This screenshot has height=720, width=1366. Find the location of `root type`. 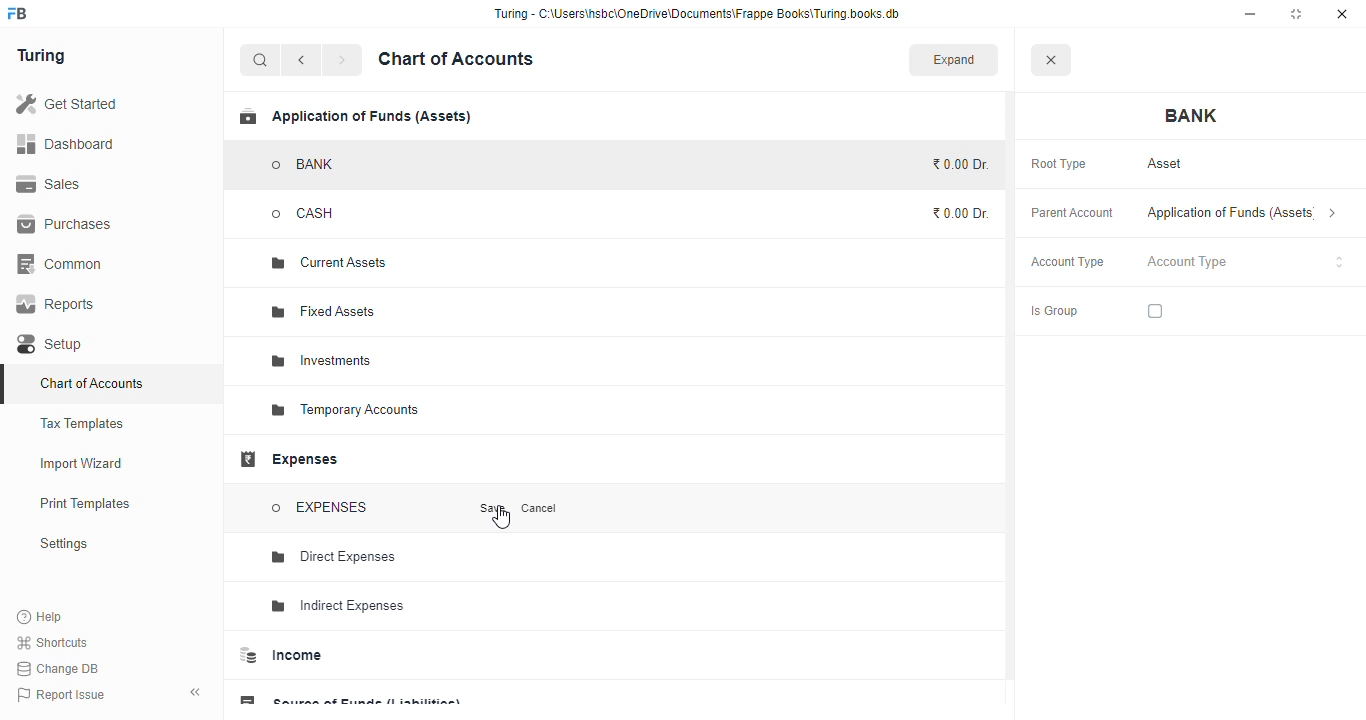

root type is located at coordinates (1059, 165).